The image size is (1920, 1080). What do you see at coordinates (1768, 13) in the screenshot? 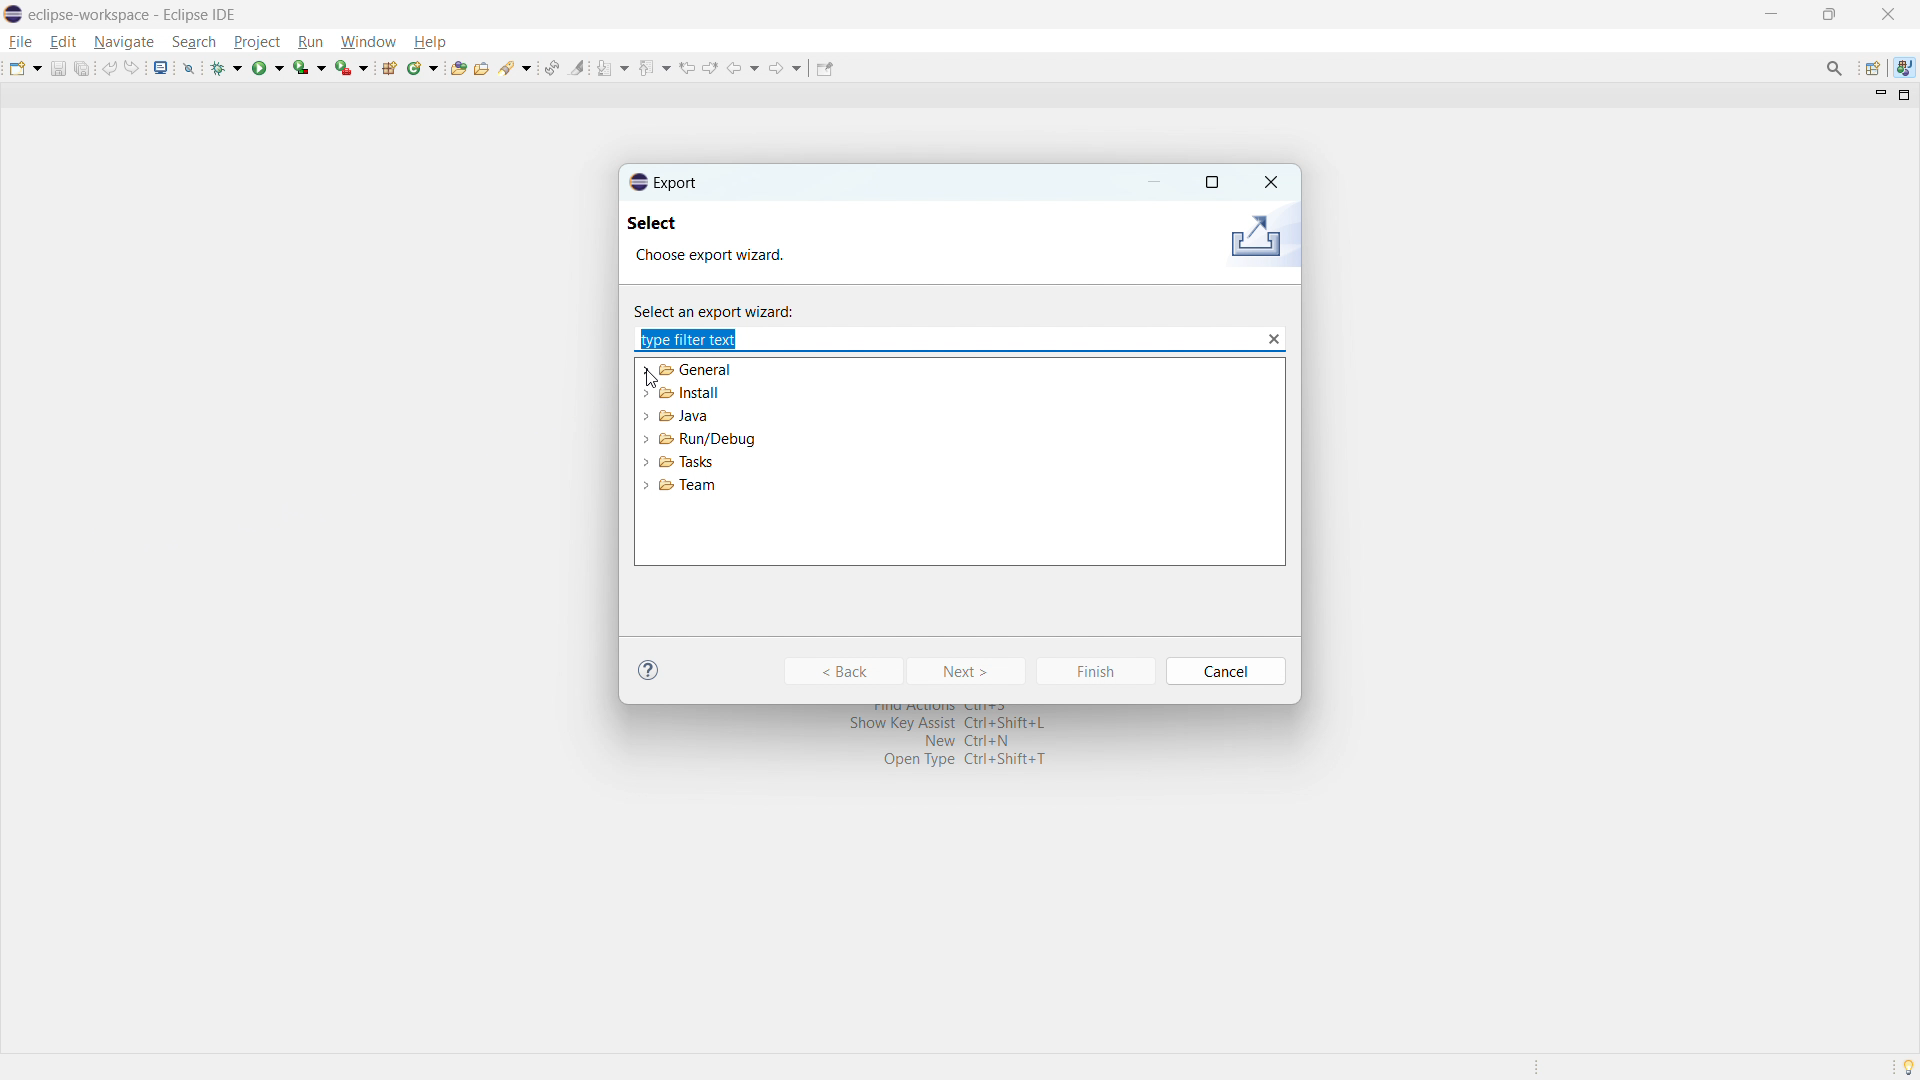
I see `minimize` at bounding box center [1768, 13].